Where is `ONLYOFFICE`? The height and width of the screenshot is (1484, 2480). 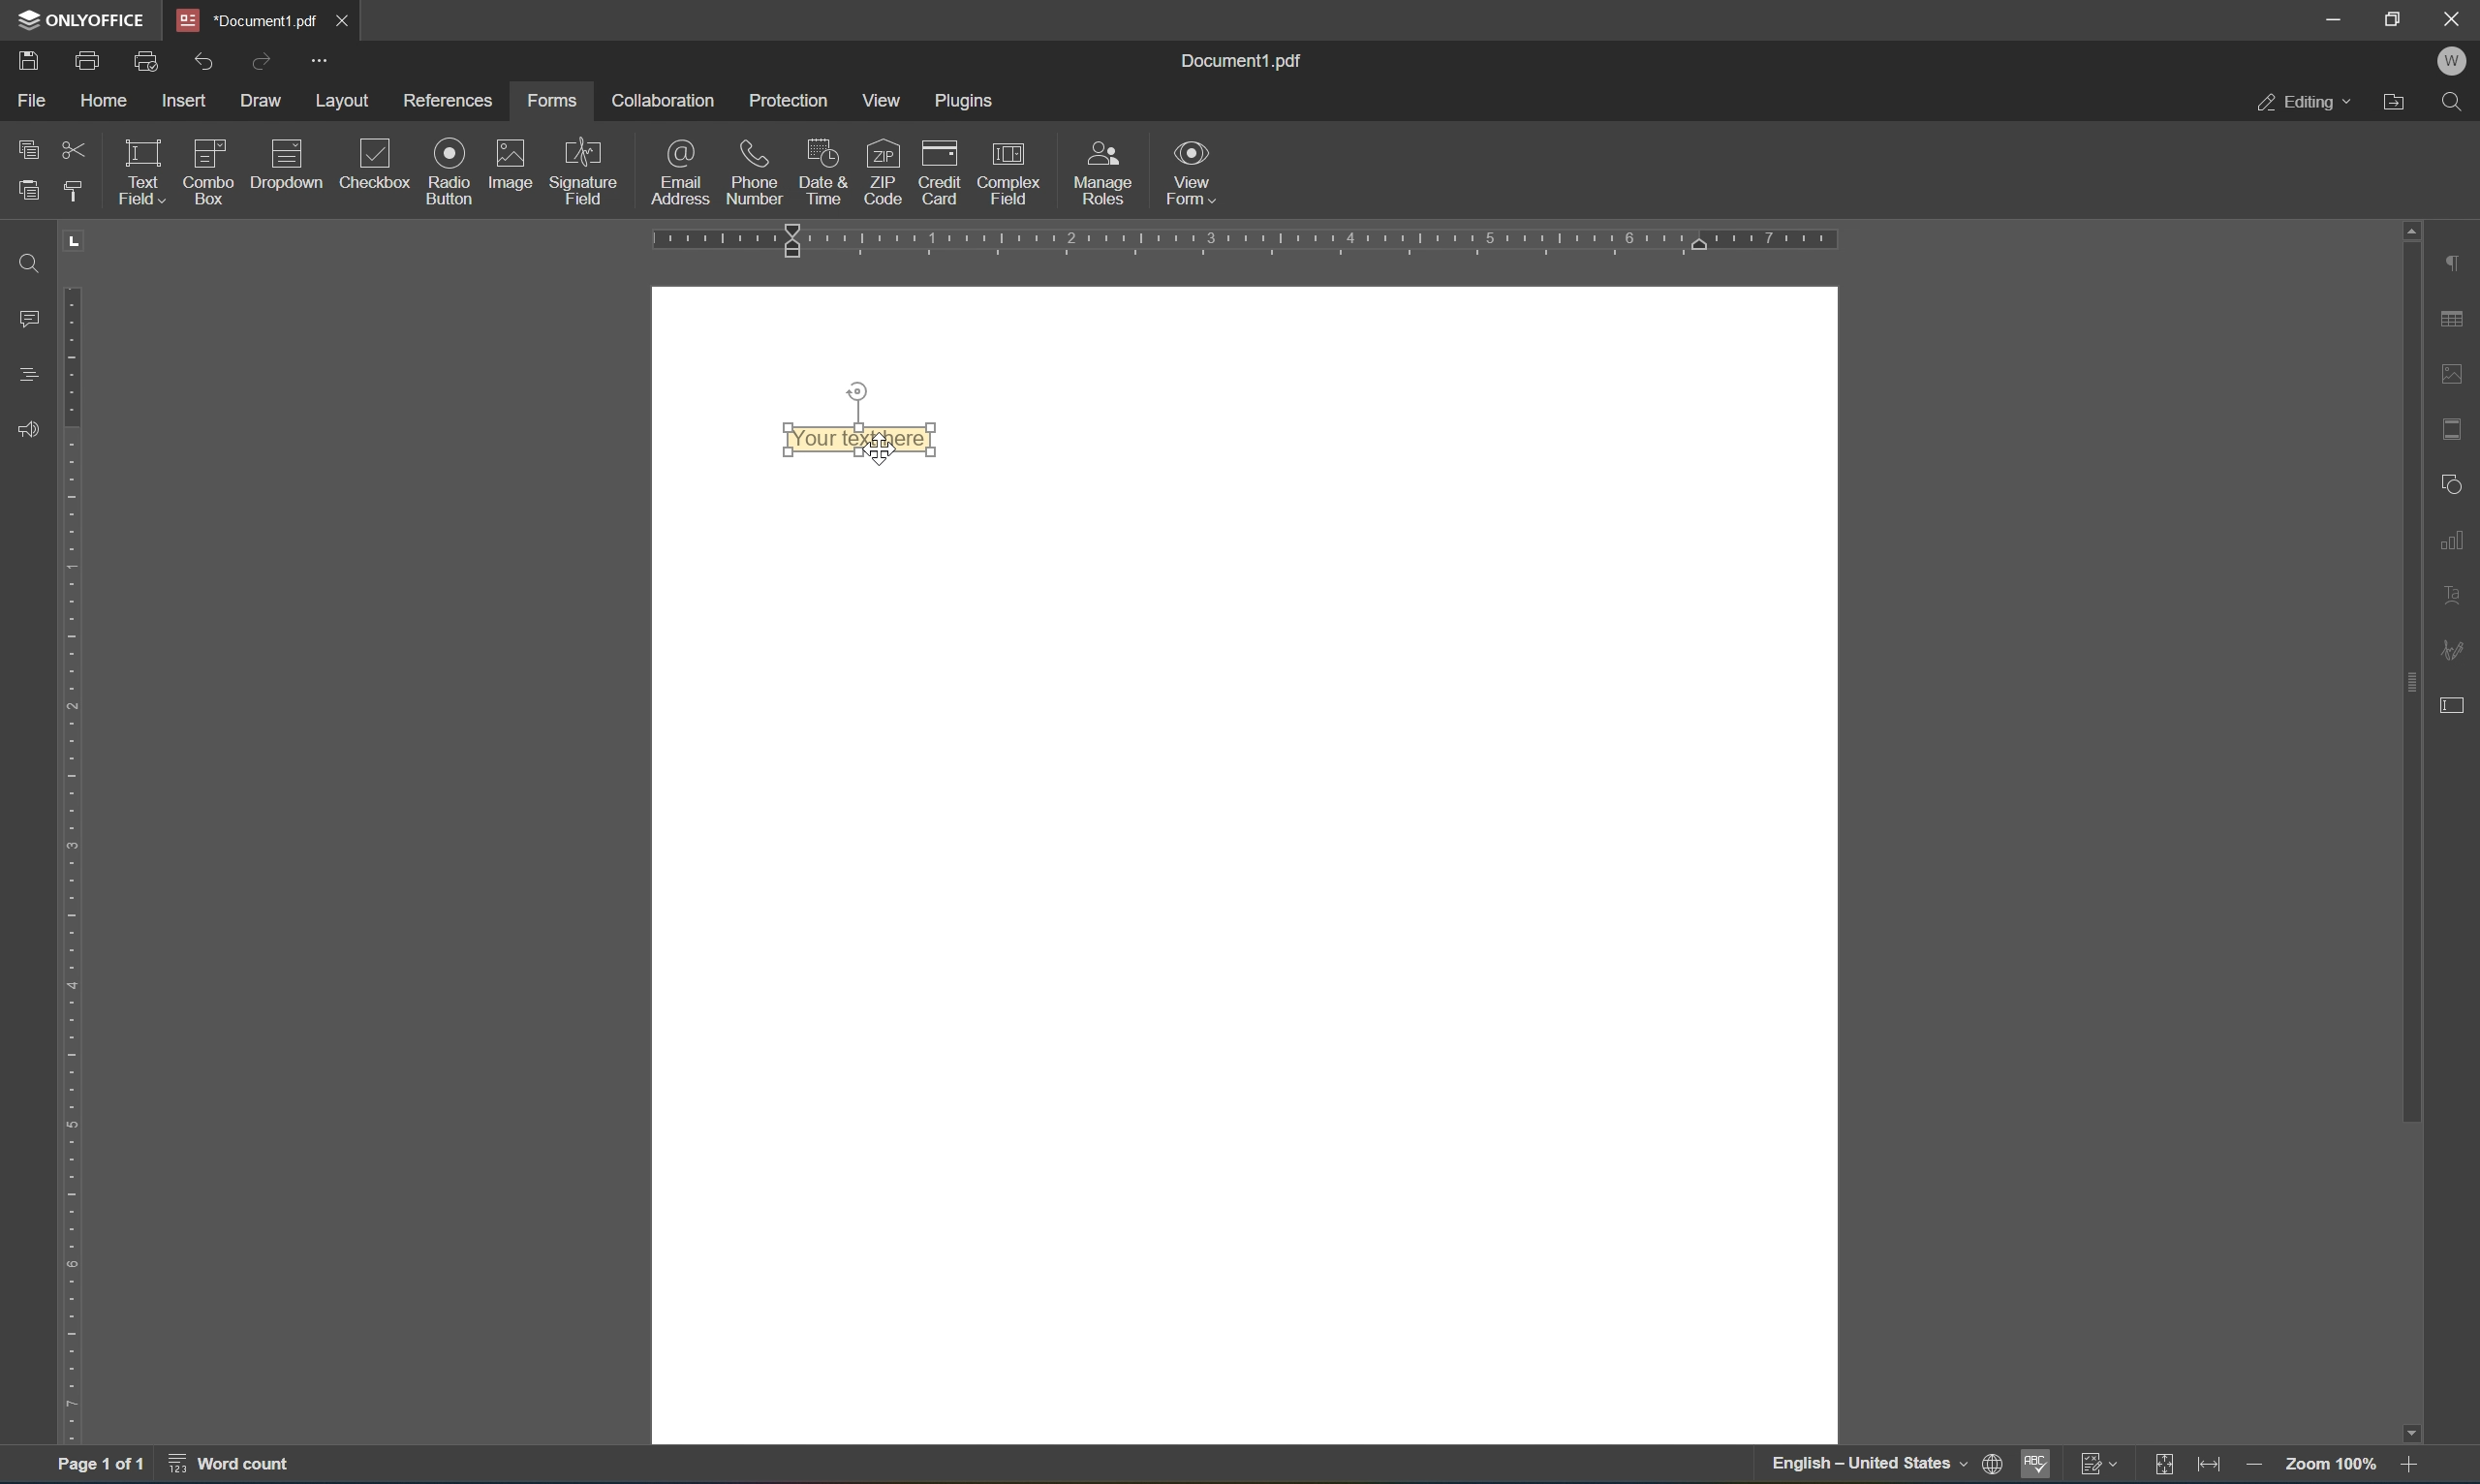
ONLYOFFICE is located at coordinates (85, 19).